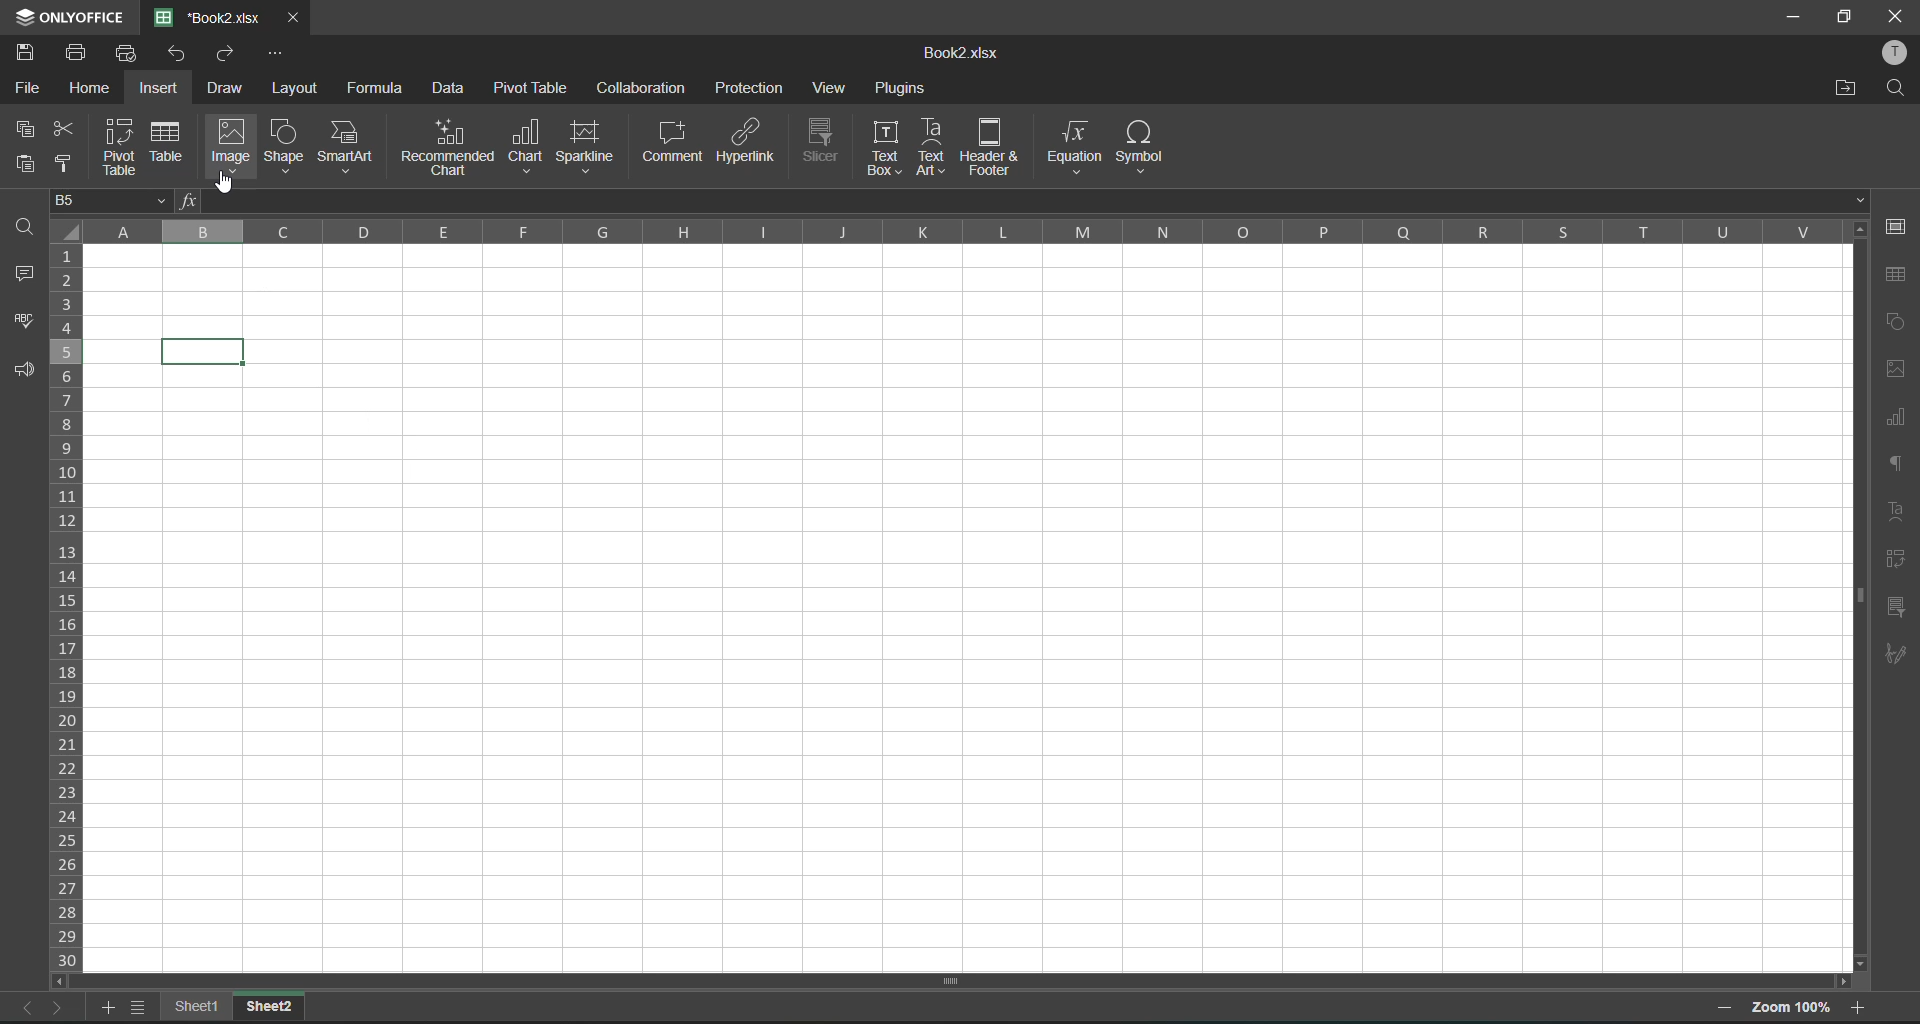 This screenshot has width=1920, height=1024. I want to click on collaboration, so click(641, 86).